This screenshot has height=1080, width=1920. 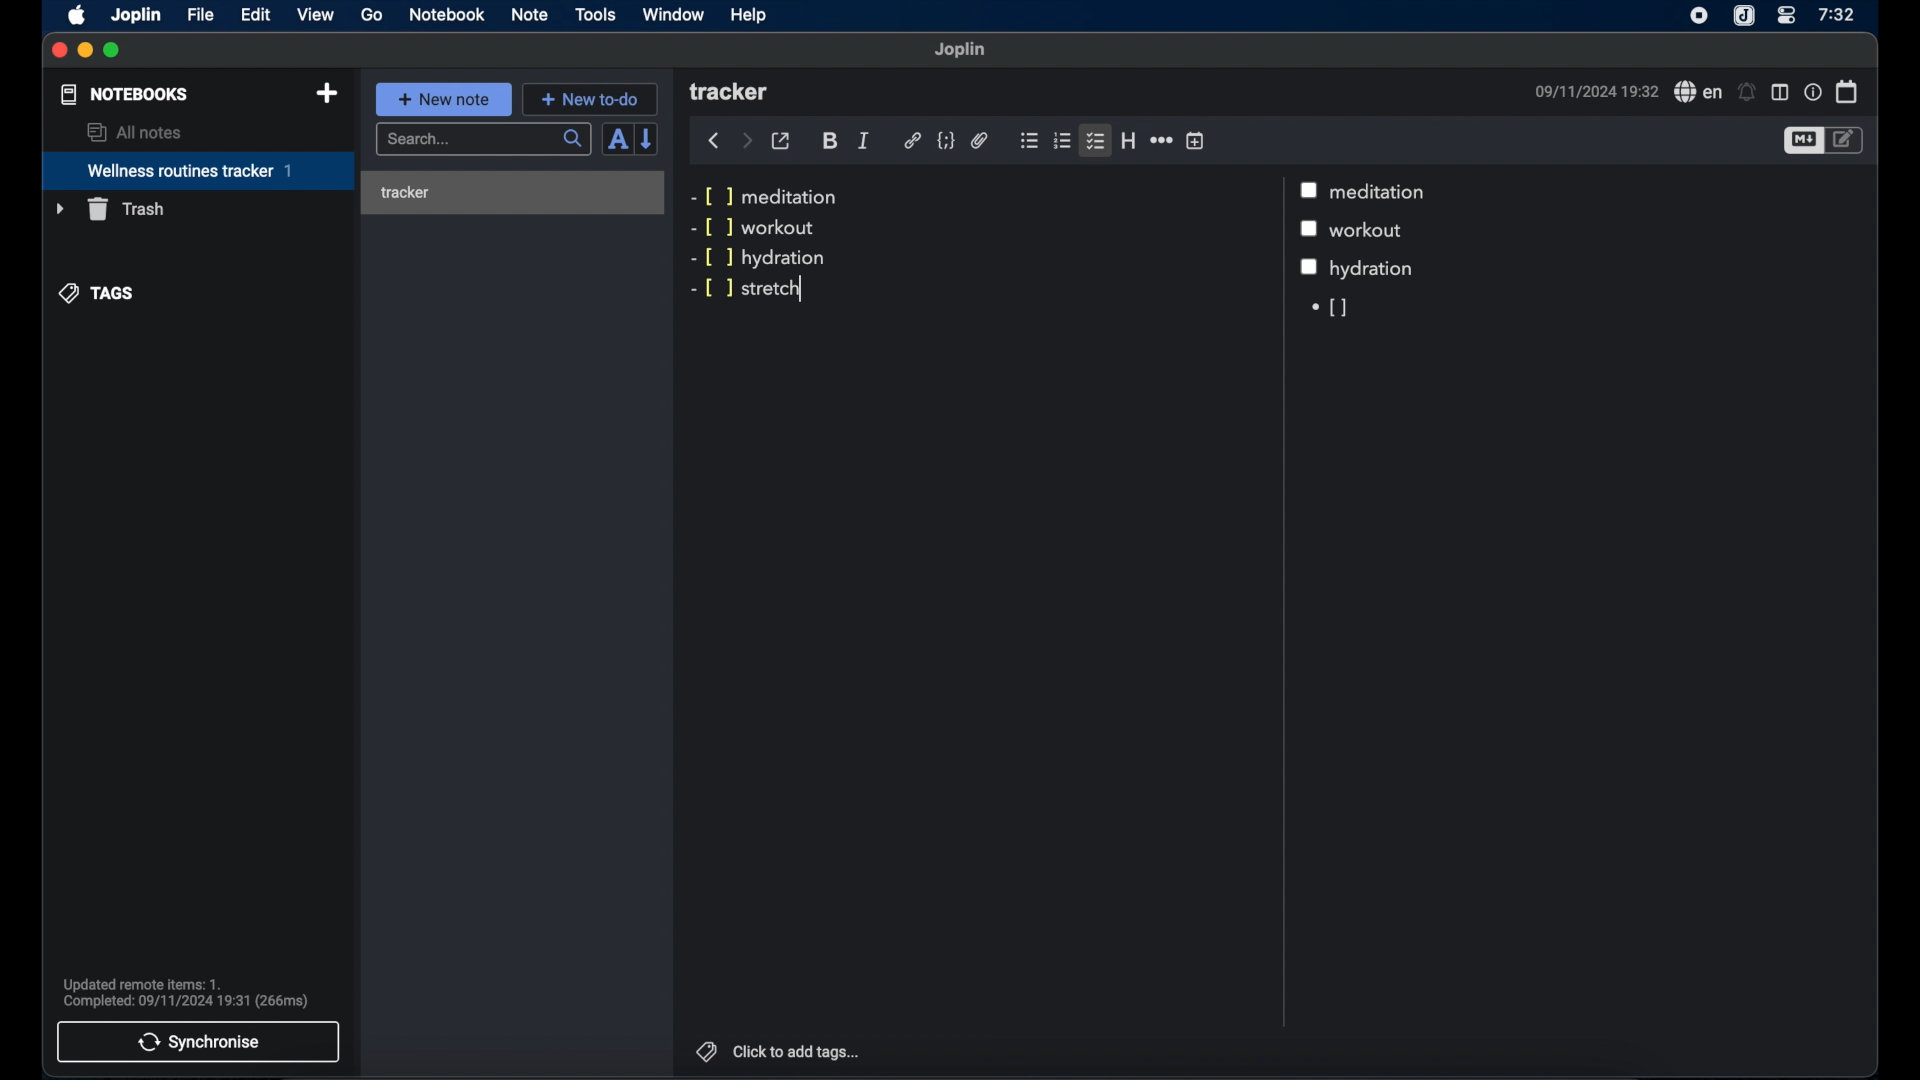 I want to click on note, so click(x=530, y=16).